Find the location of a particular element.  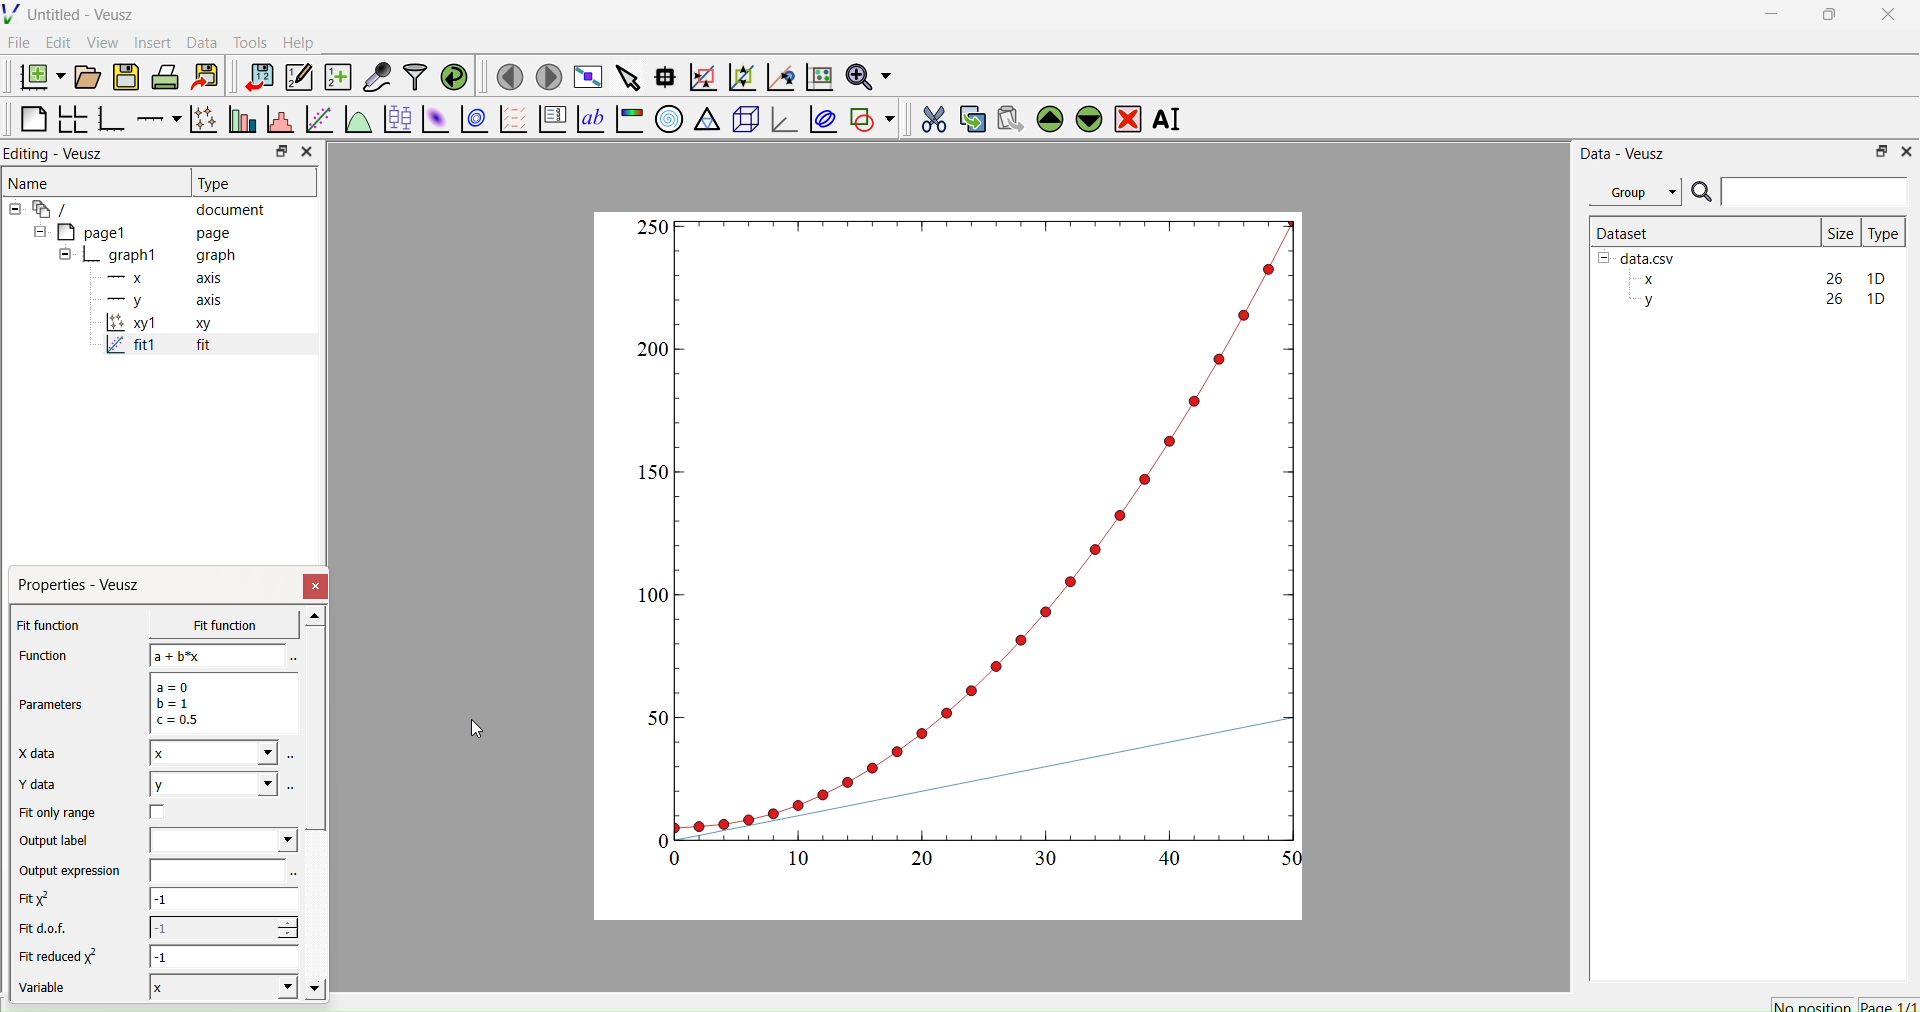

a= 0 b=1 c = 0.5 is located at coordinates (220, 703).